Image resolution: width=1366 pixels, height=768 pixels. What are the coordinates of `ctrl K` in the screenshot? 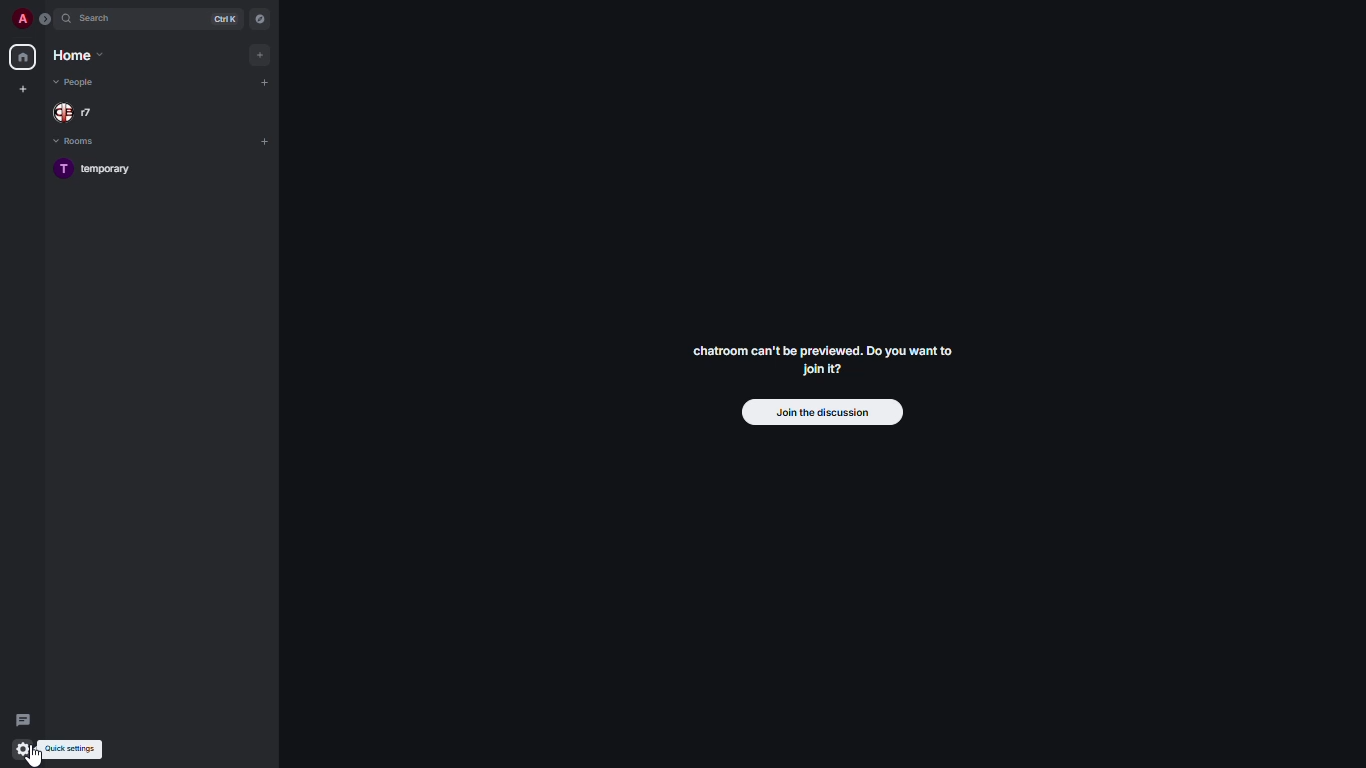 It's located at (225, 19).